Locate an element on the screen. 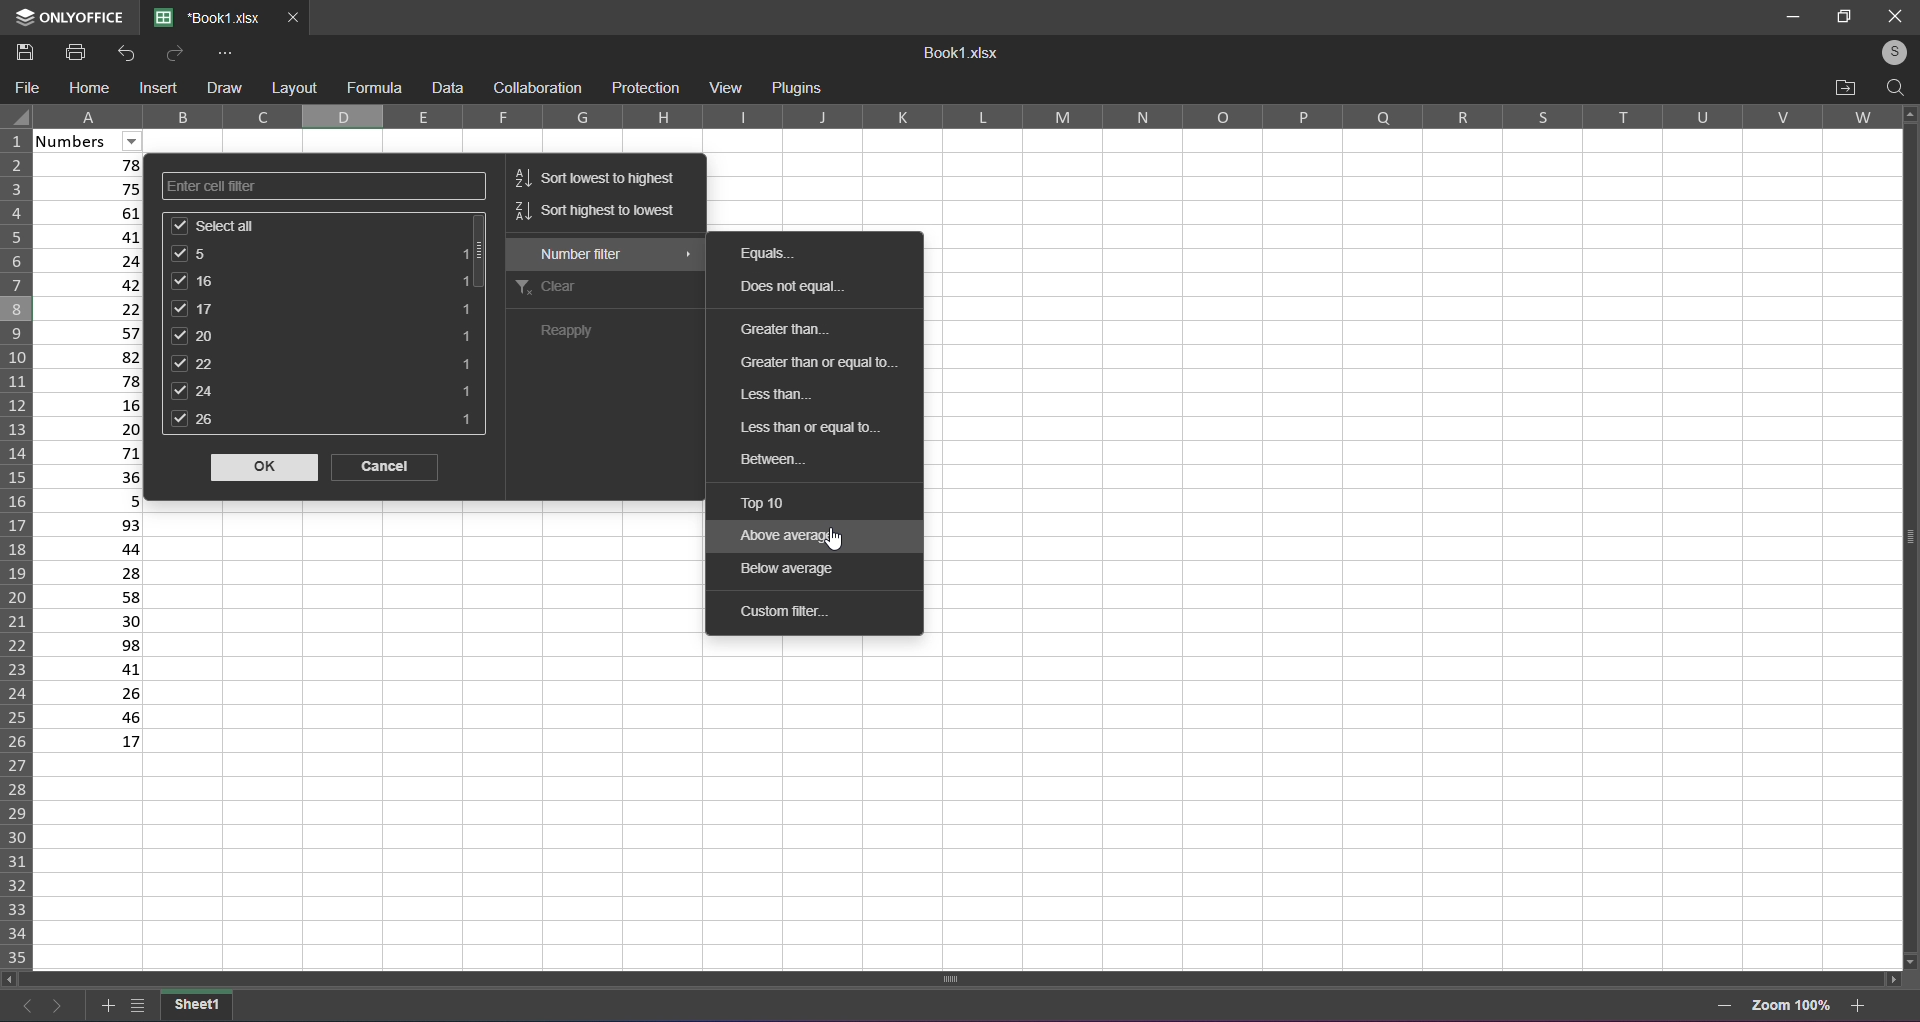 The width and height of the screenshot is (1920, 1022). less than is located at coordinates (778, 391).